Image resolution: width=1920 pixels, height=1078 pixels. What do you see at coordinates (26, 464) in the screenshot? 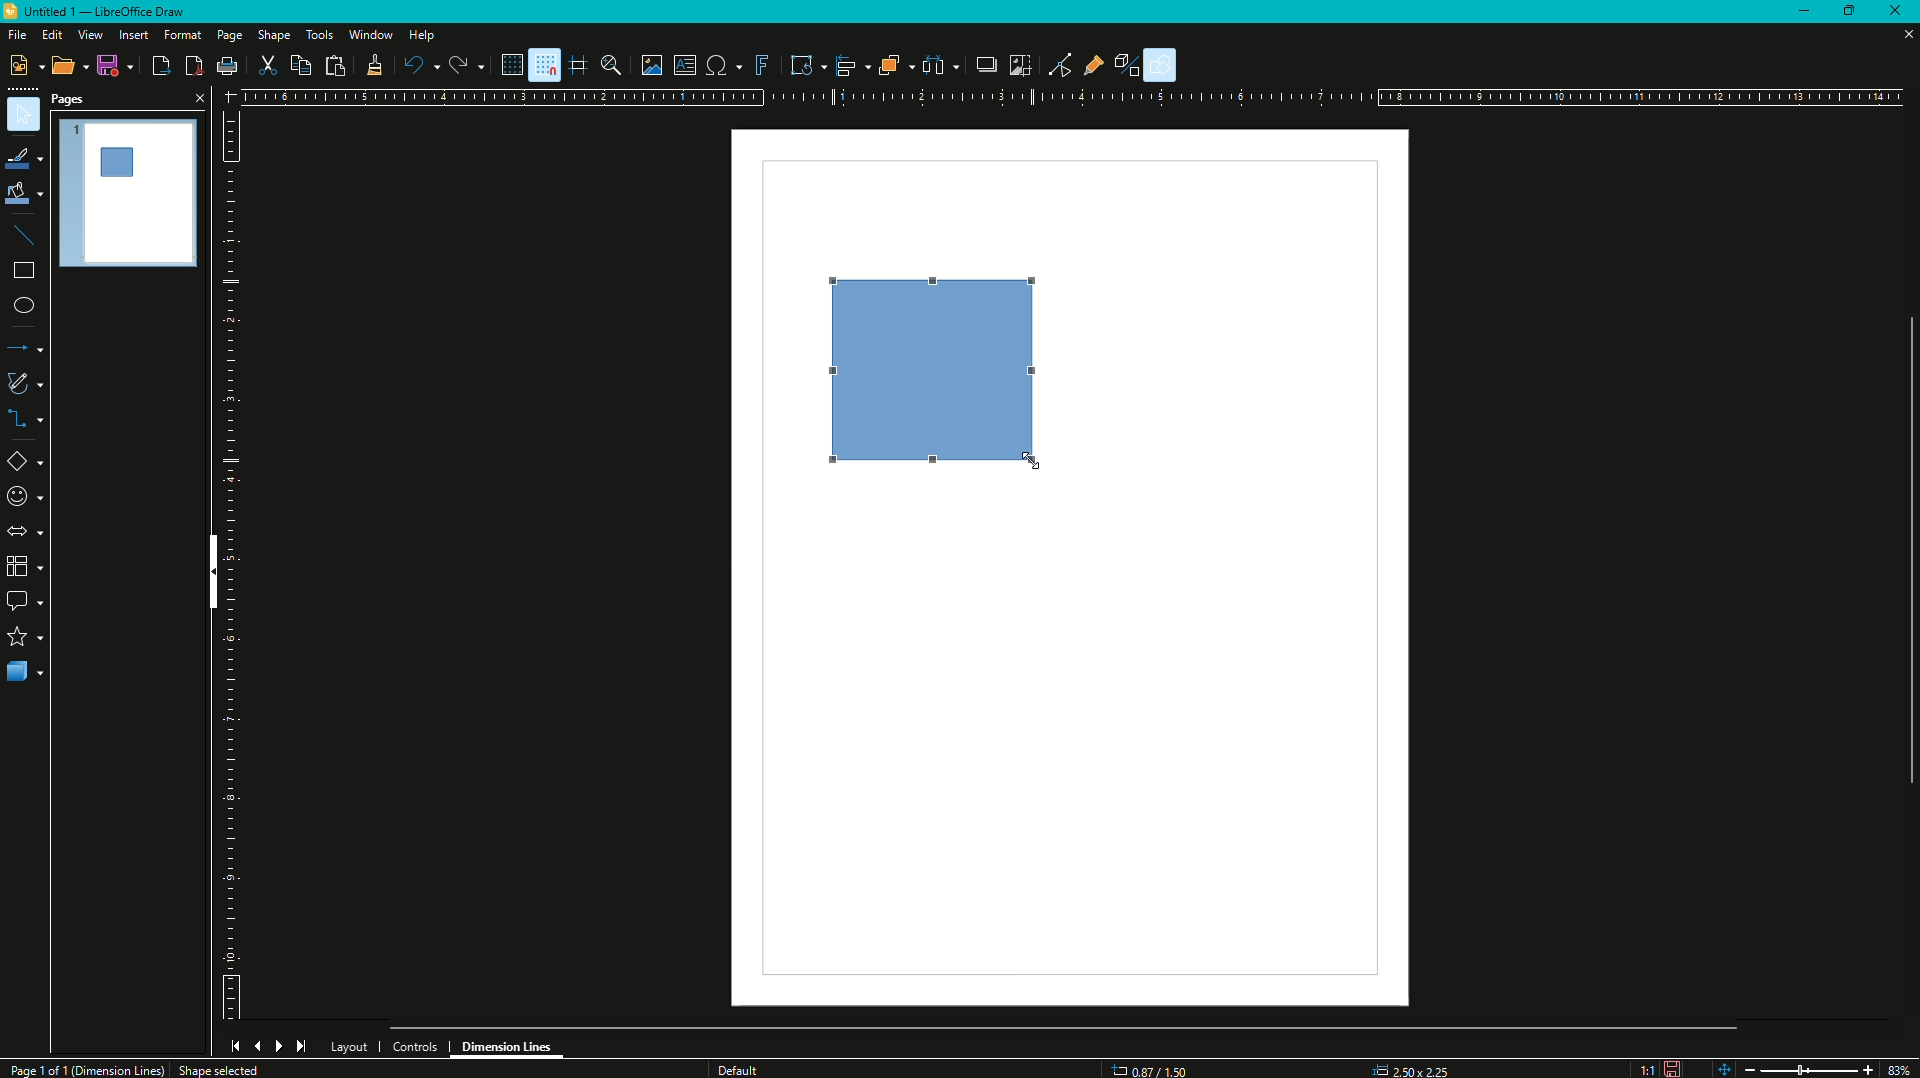
I see `Insert Shapes` at bounding box center [26, 464].